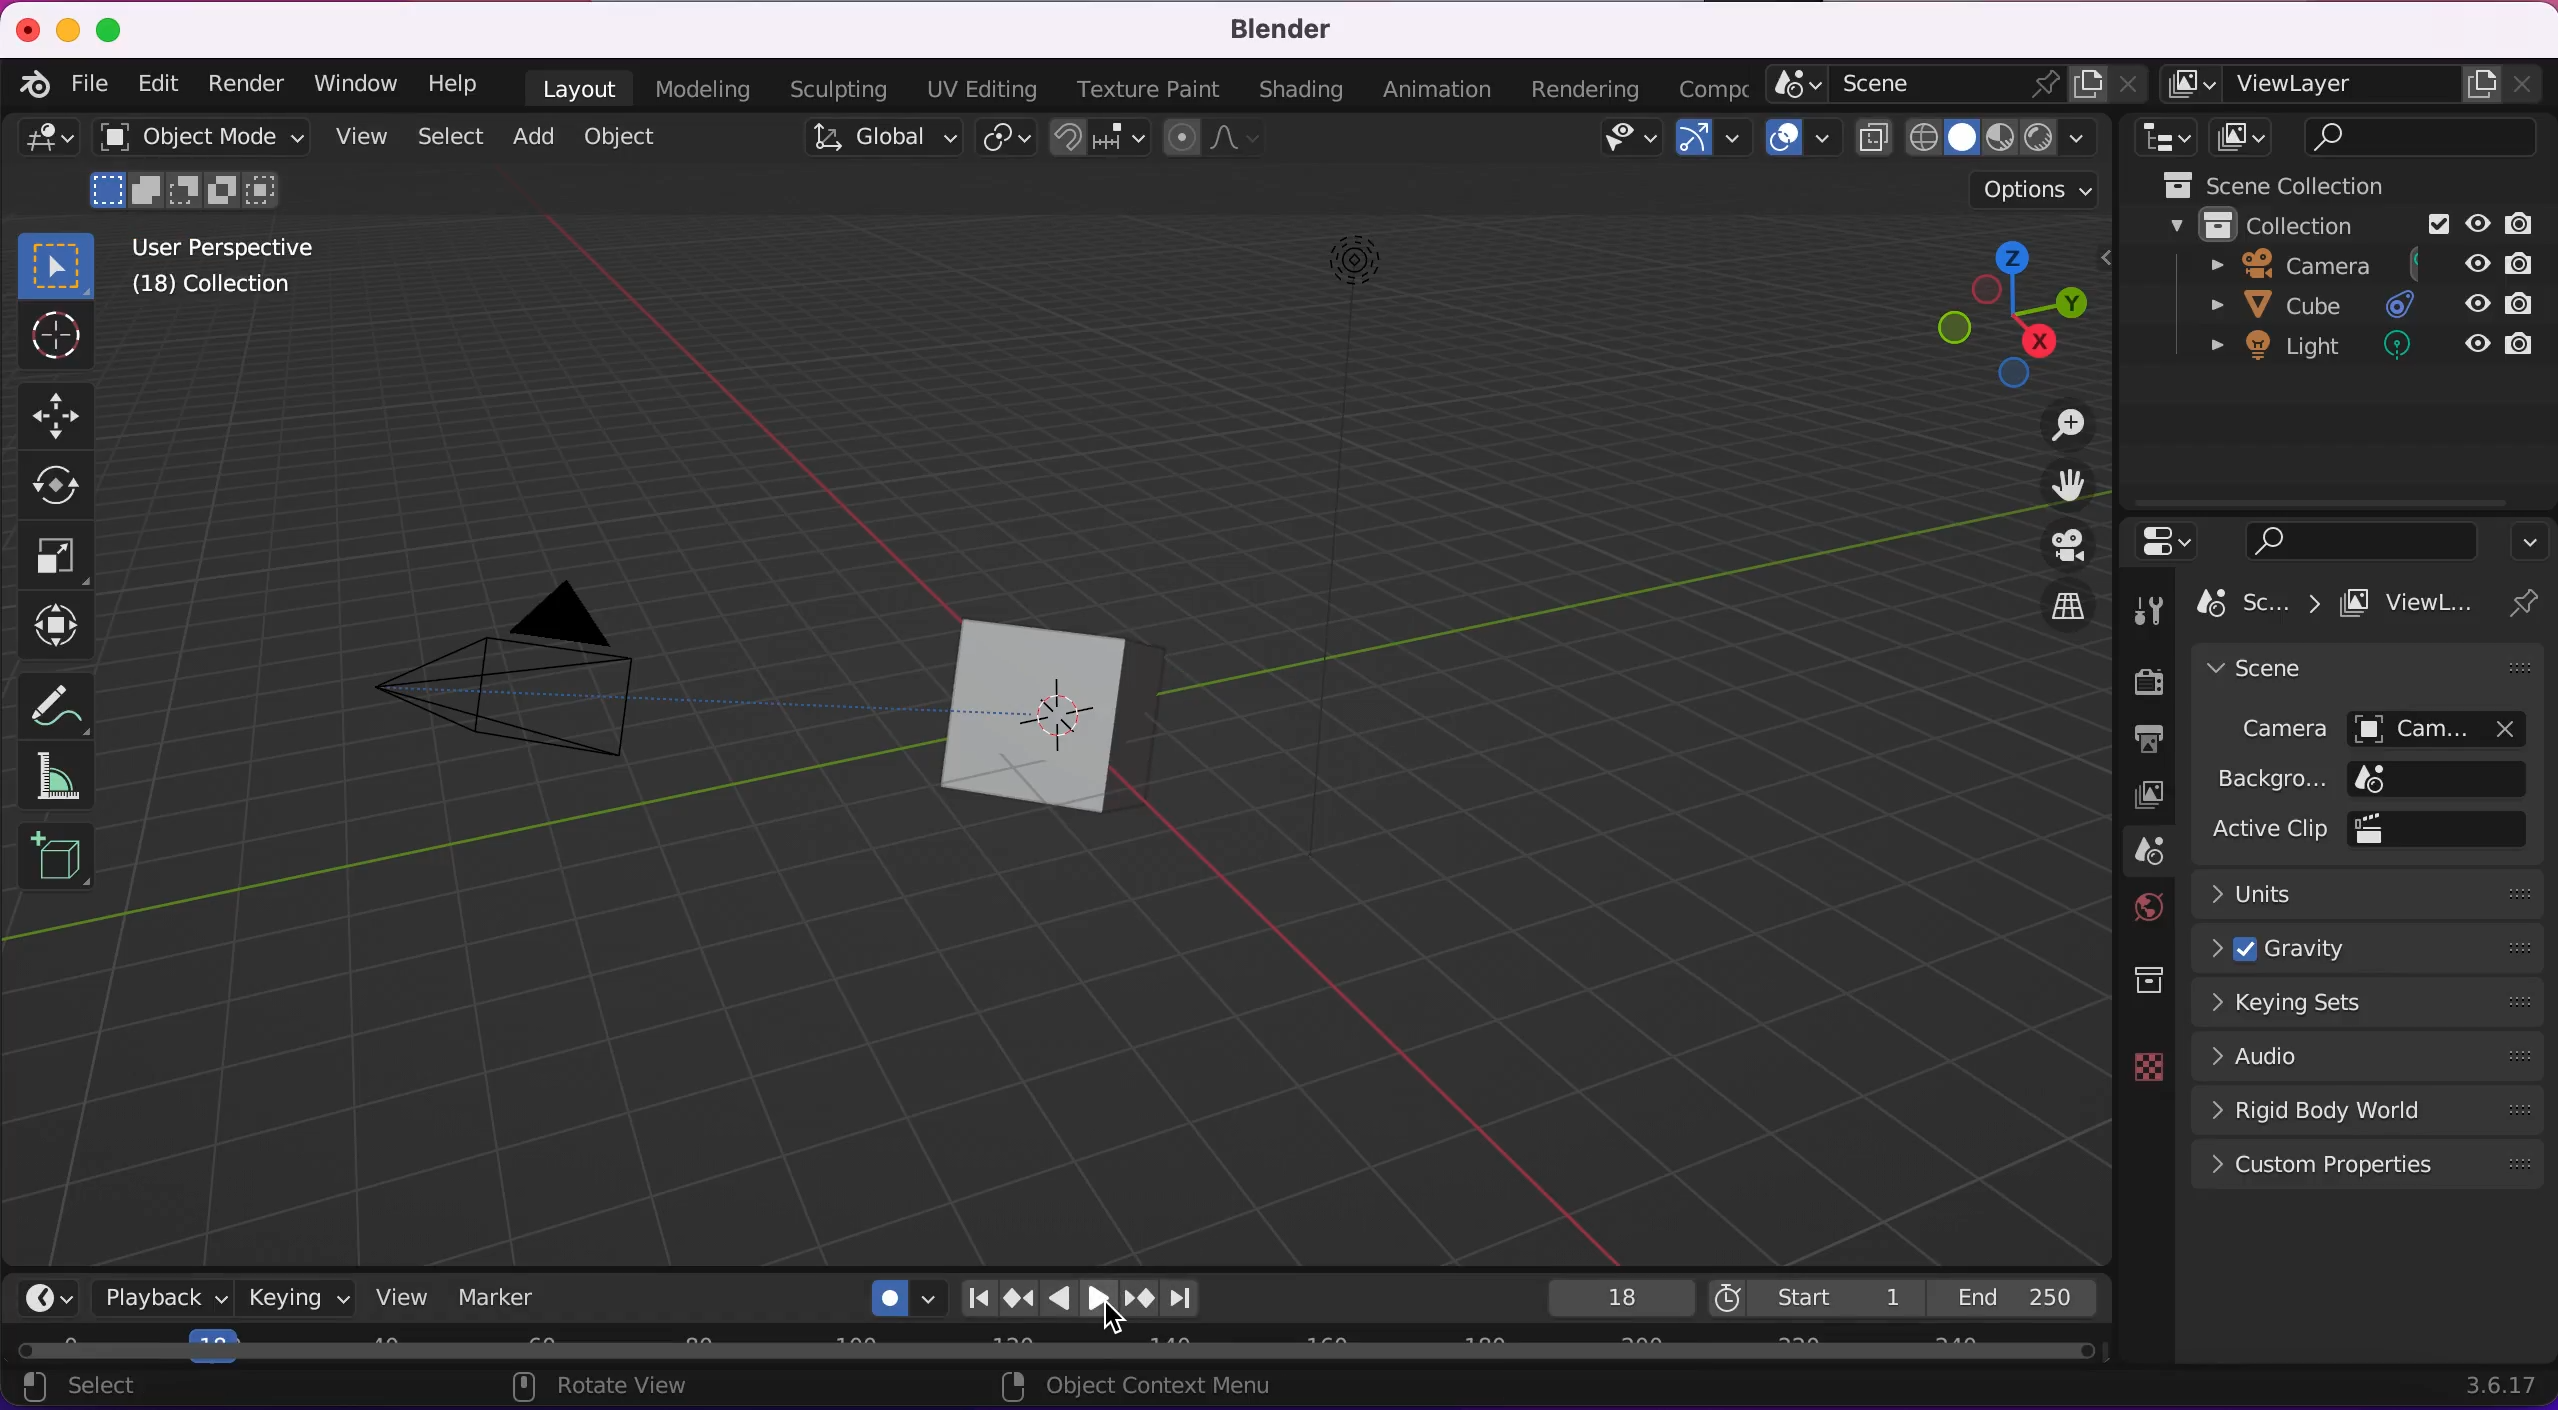  Describe the element at coordinates (53, 625) in the screenshot. I see `transform` at that location.